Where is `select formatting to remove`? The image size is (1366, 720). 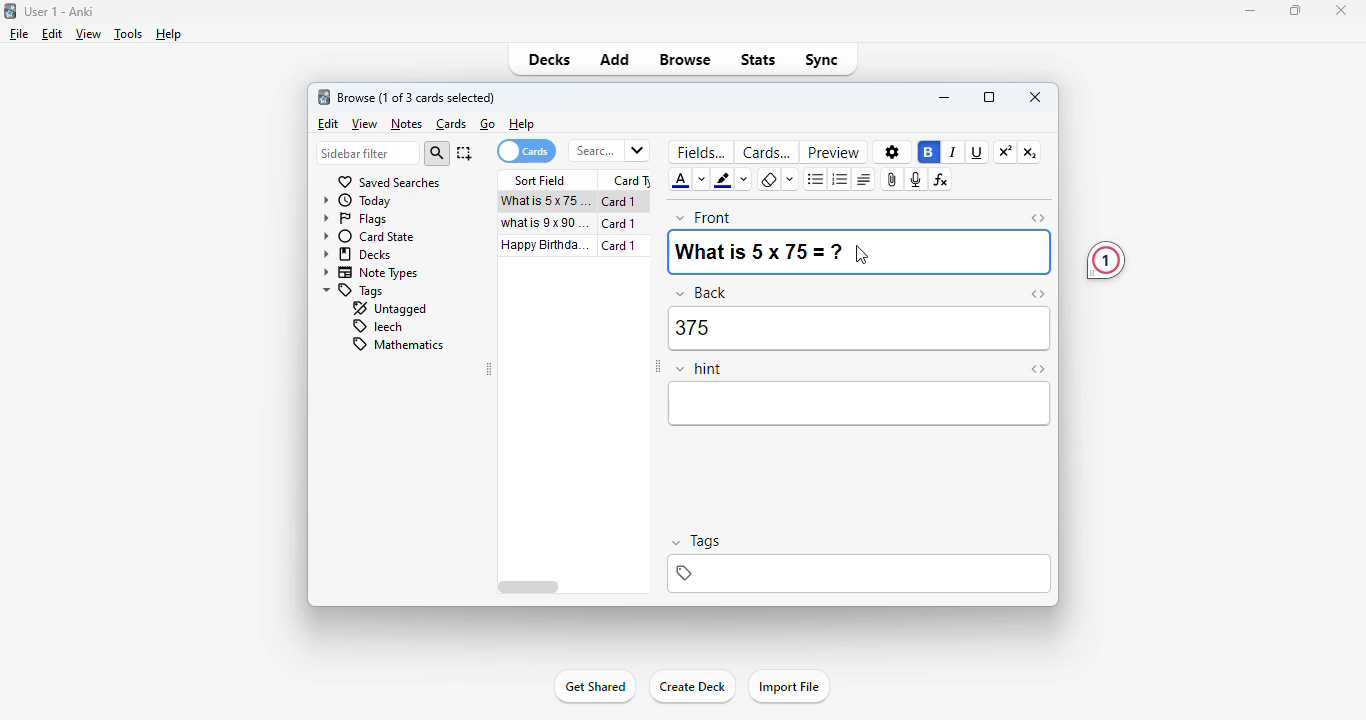
select formatting to remove is located at coordinates (789, 181).